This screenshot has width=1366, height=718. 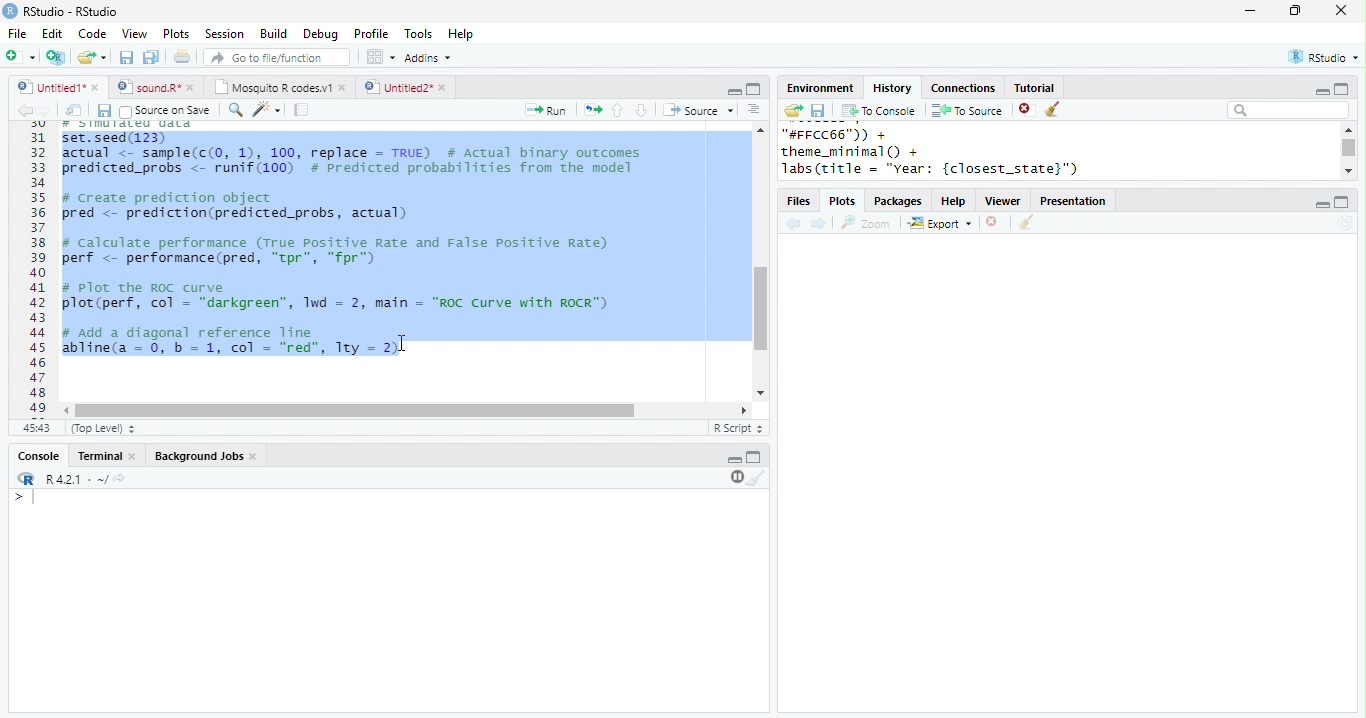 What do you see at coordinates (461, 35) in the screenshot?
I see `Help` at bounding box center [461, 35].